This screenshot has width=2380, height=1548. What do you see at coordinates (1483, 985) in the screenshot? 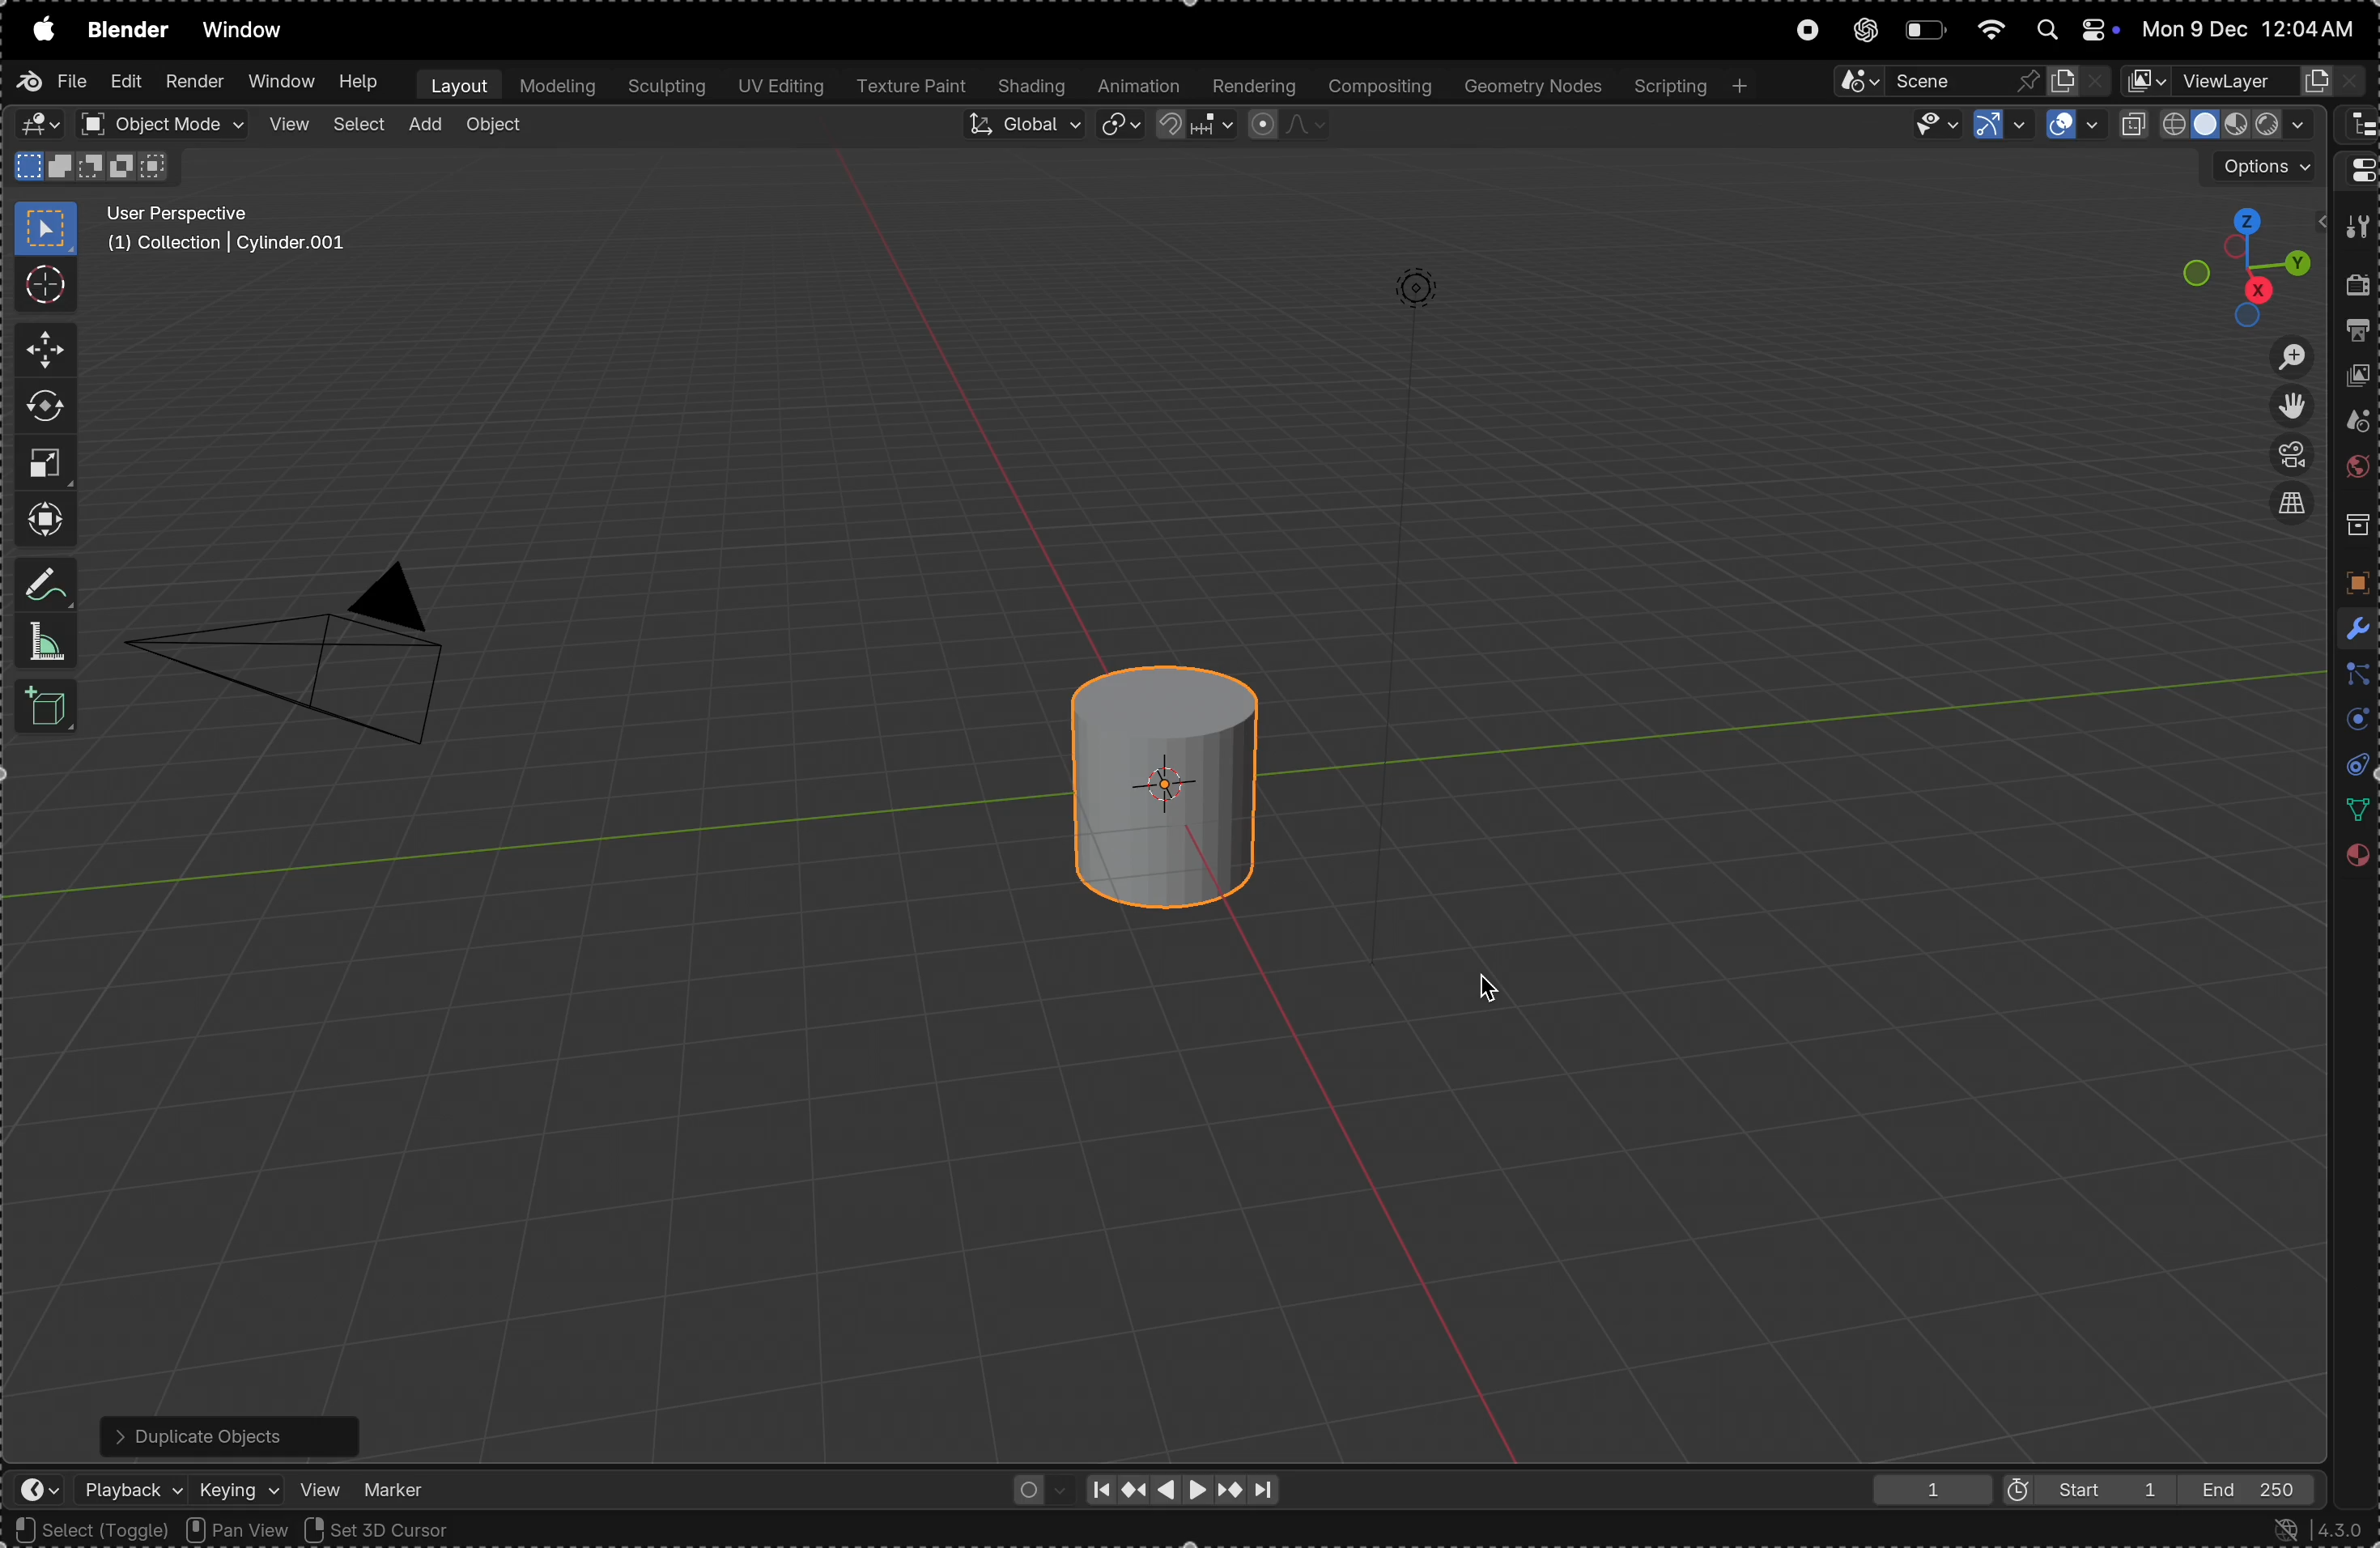
I see `cursor` at bounding box center [1483, 985].